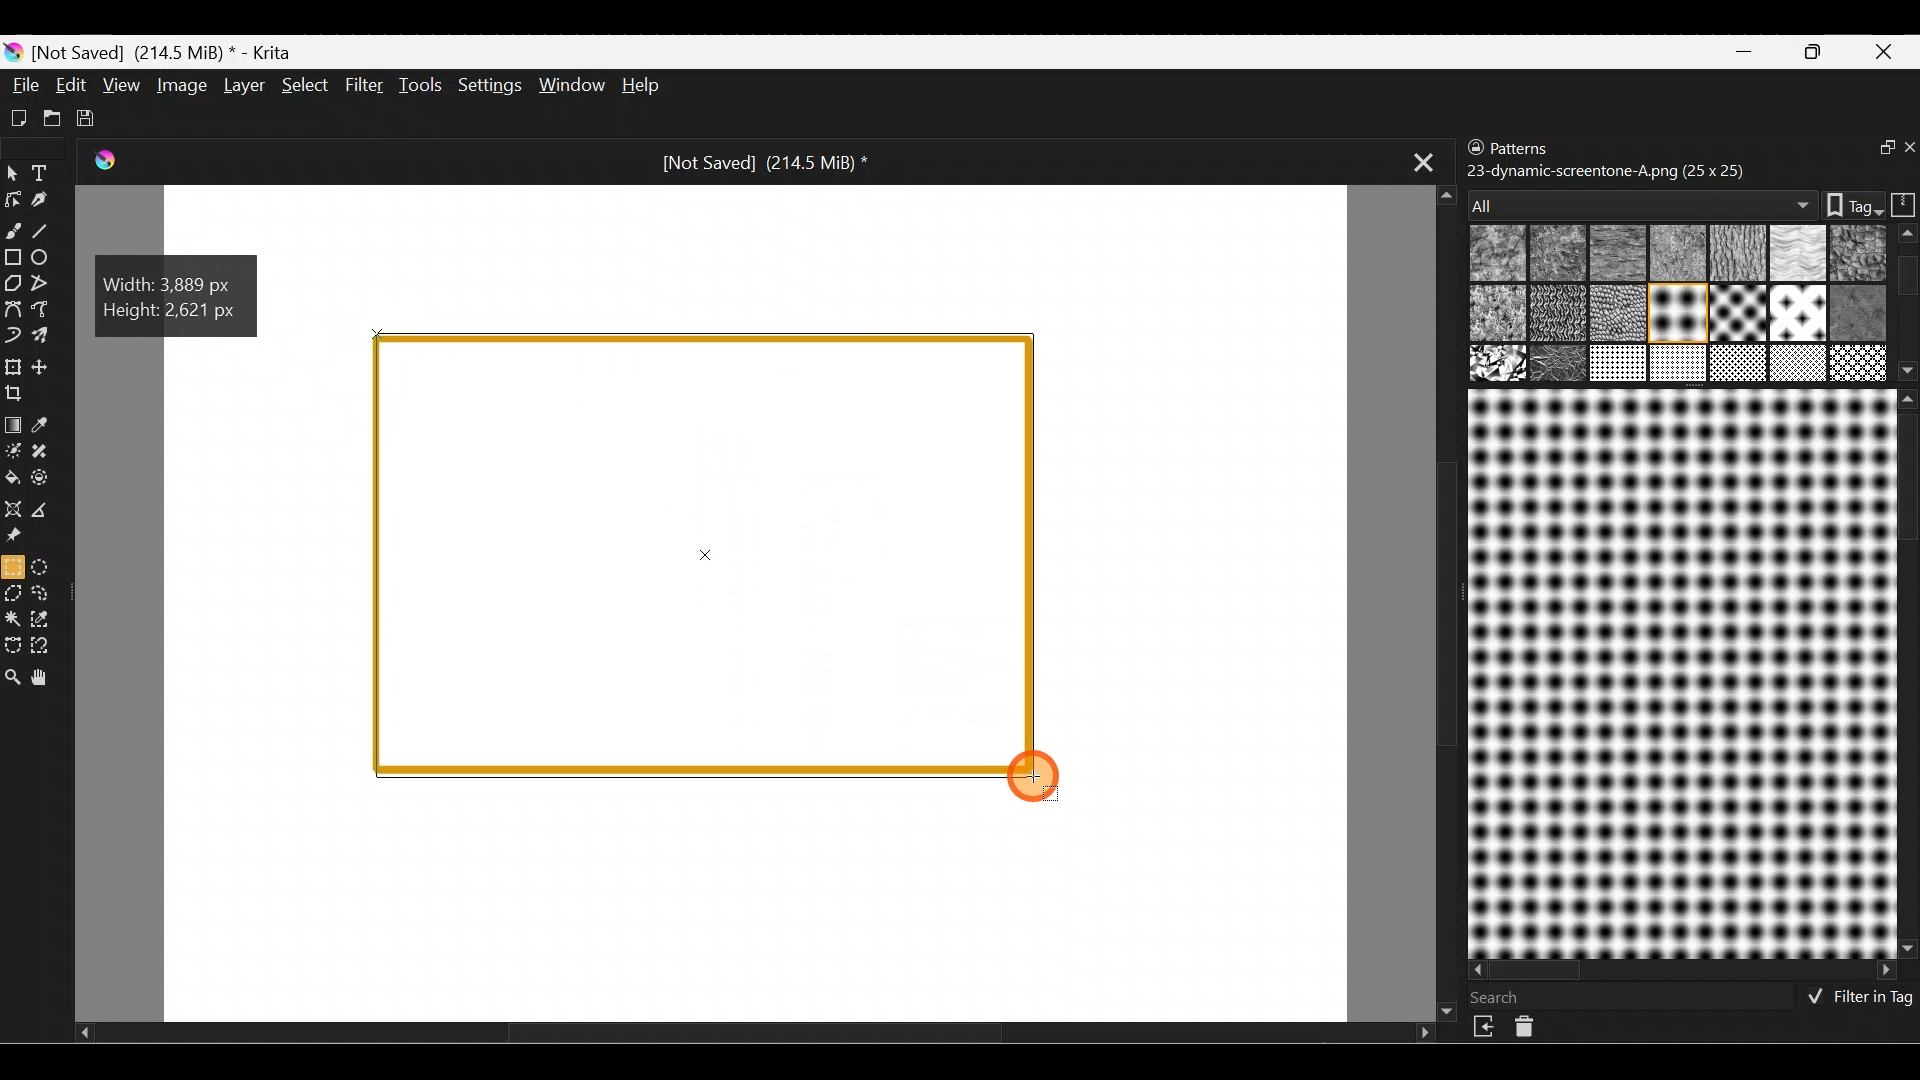 The height and width of the screenshot is (1080, 1920). Describe the element at coordinates (22, 84) in the screenshot. I see `File` at that location.